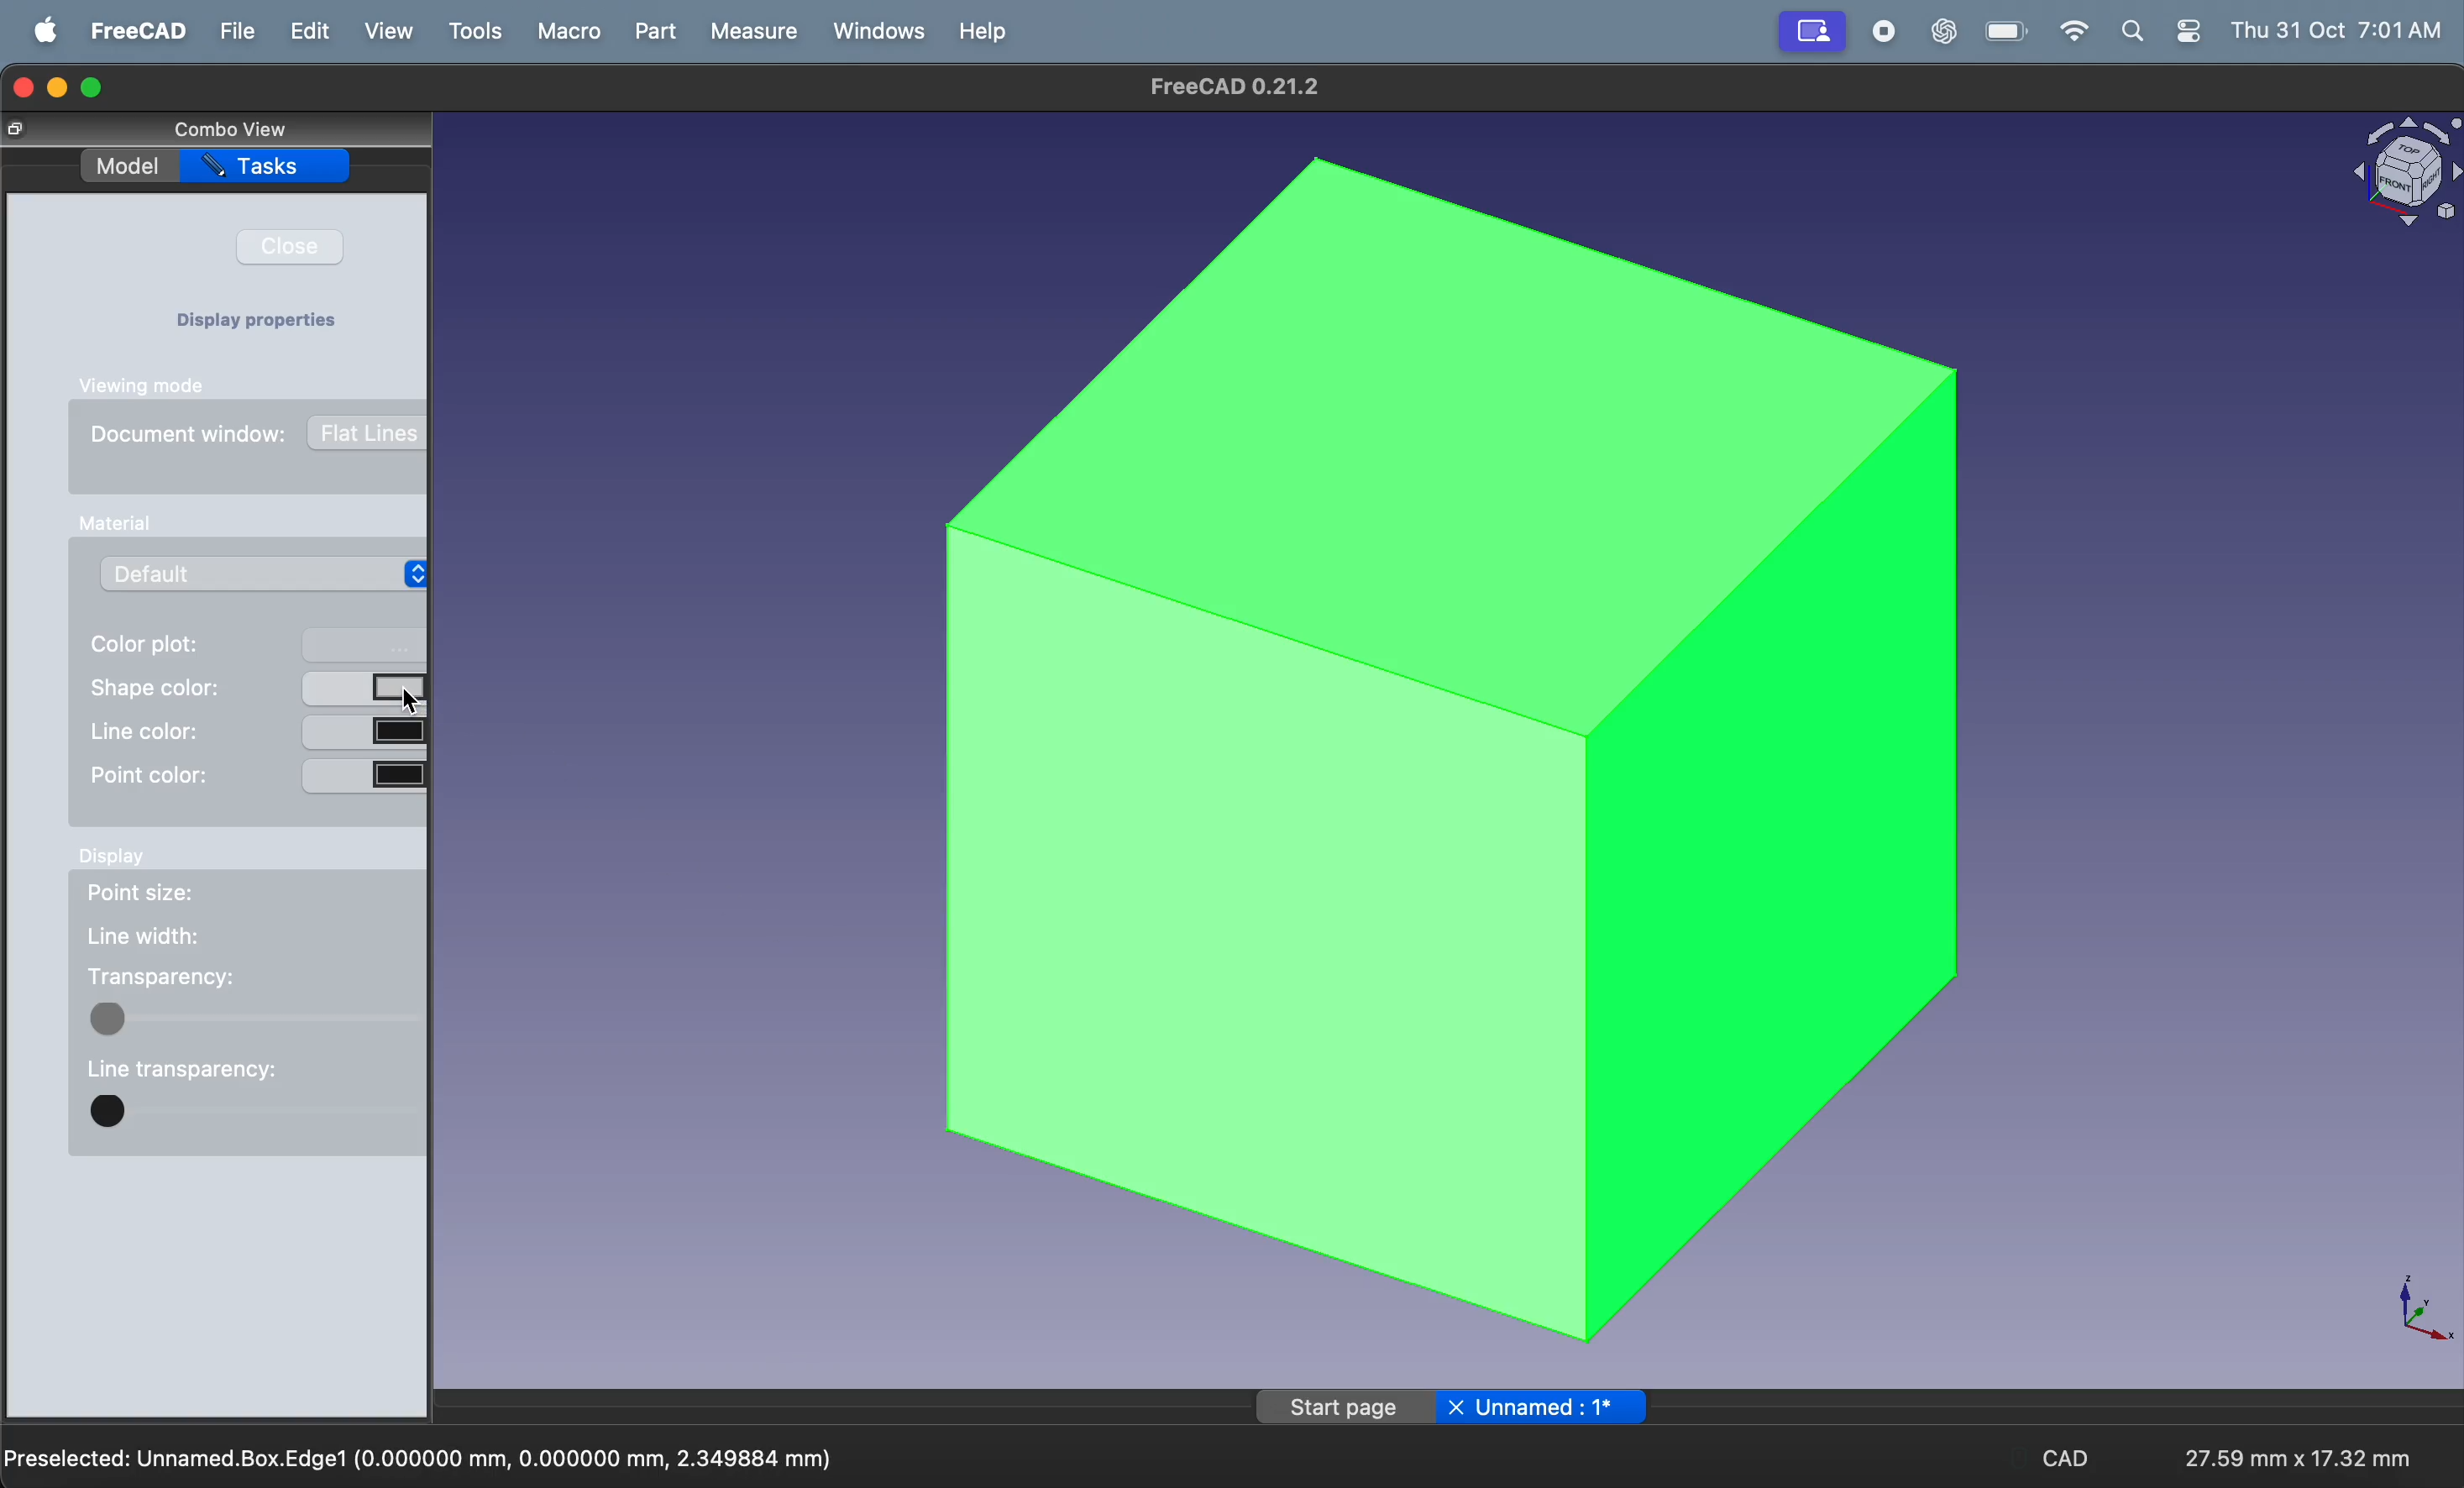 The width and height of the screenshot is (2464, 1488). I want to click on closing window, so click(24, 85).